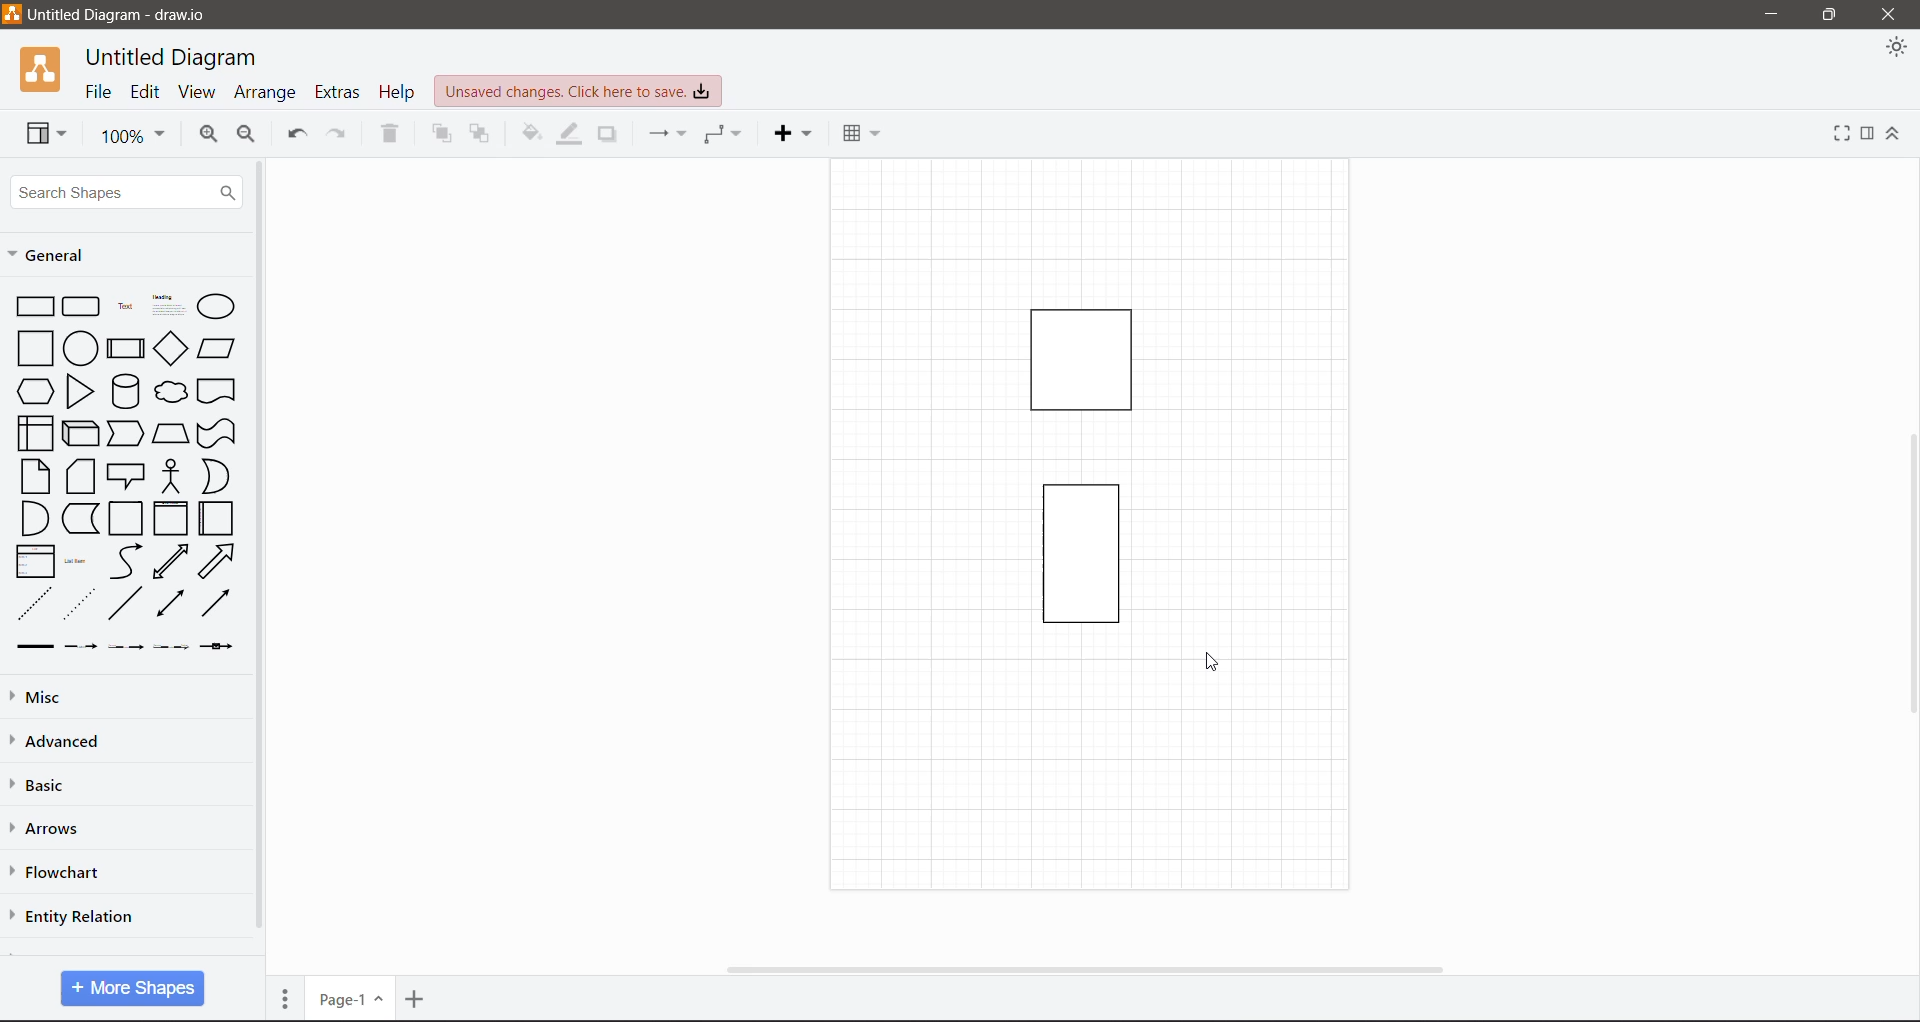 Image resolution: width=1920 pixels, height=1022 pixels. I want to click on Insert Page, so click(417, 998).